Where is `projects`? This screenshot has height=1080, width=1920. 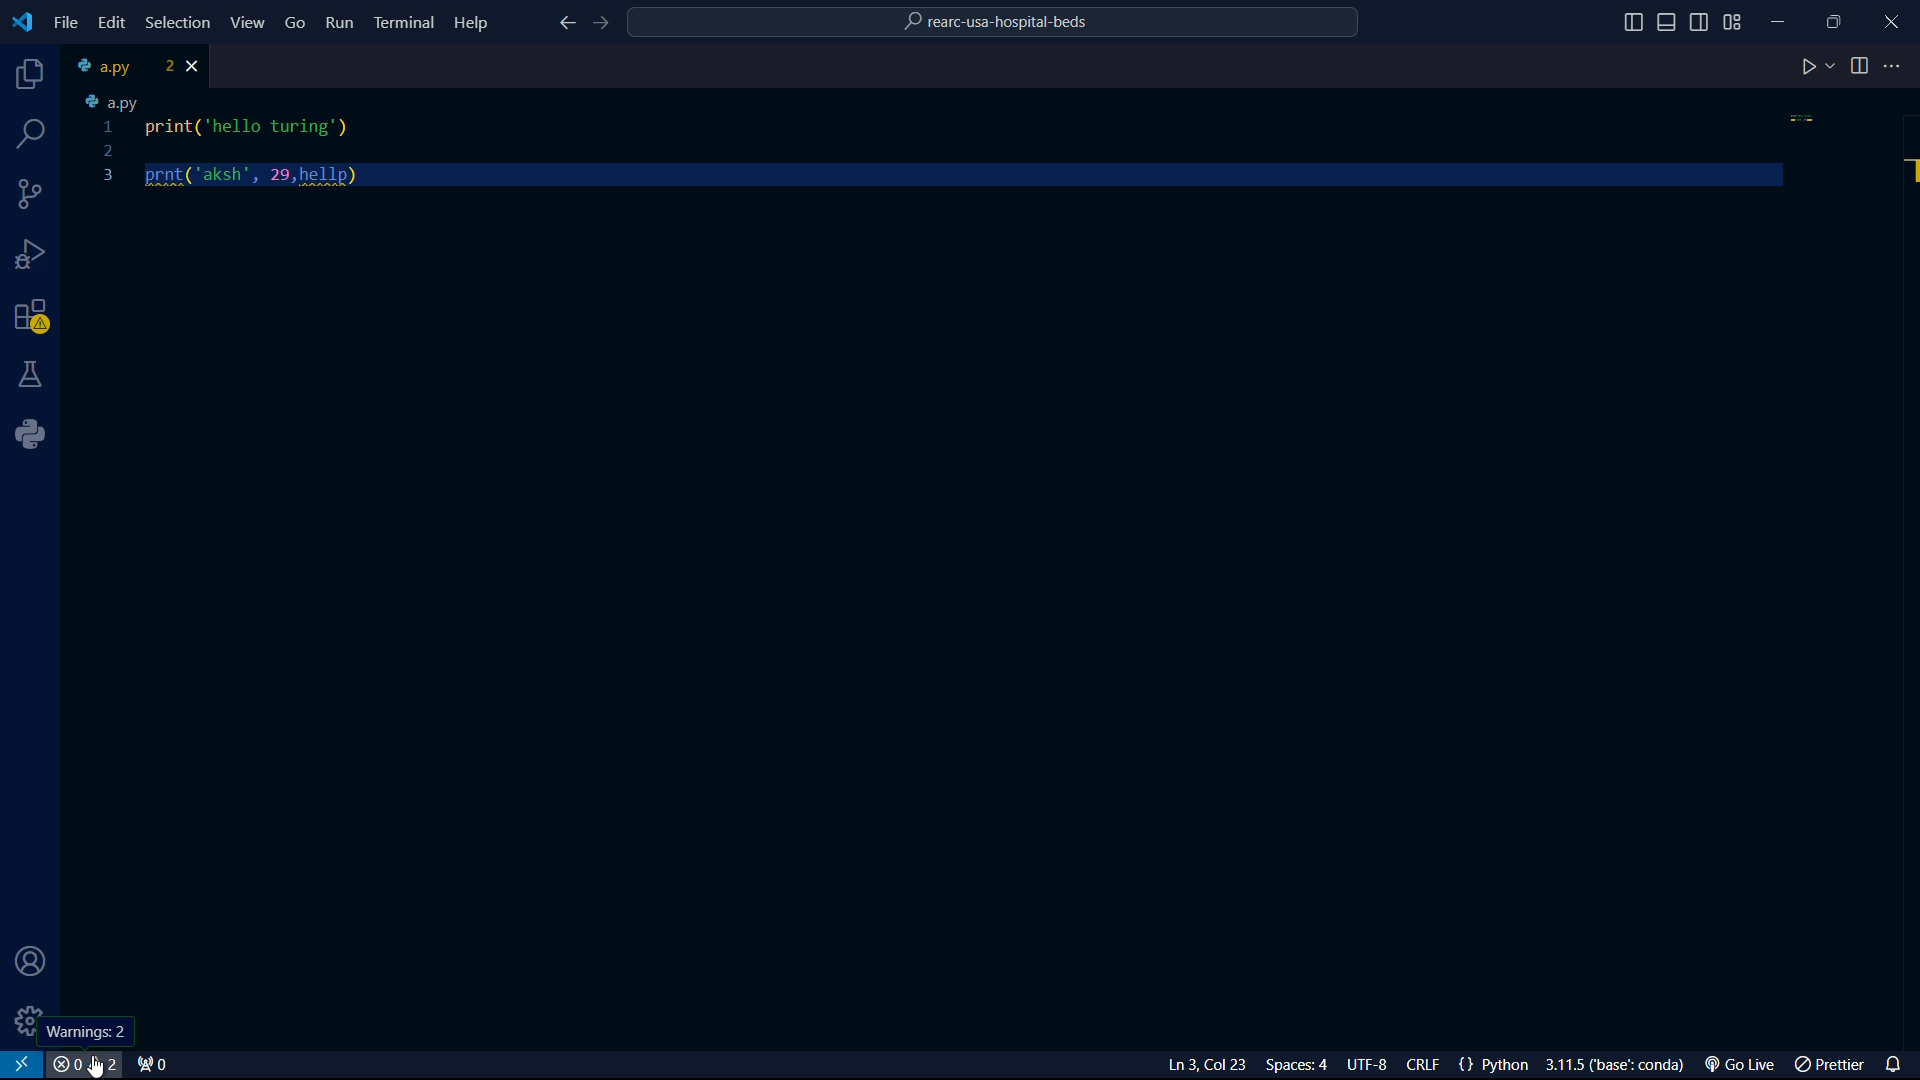
projects is located at coordinates (26, 76).